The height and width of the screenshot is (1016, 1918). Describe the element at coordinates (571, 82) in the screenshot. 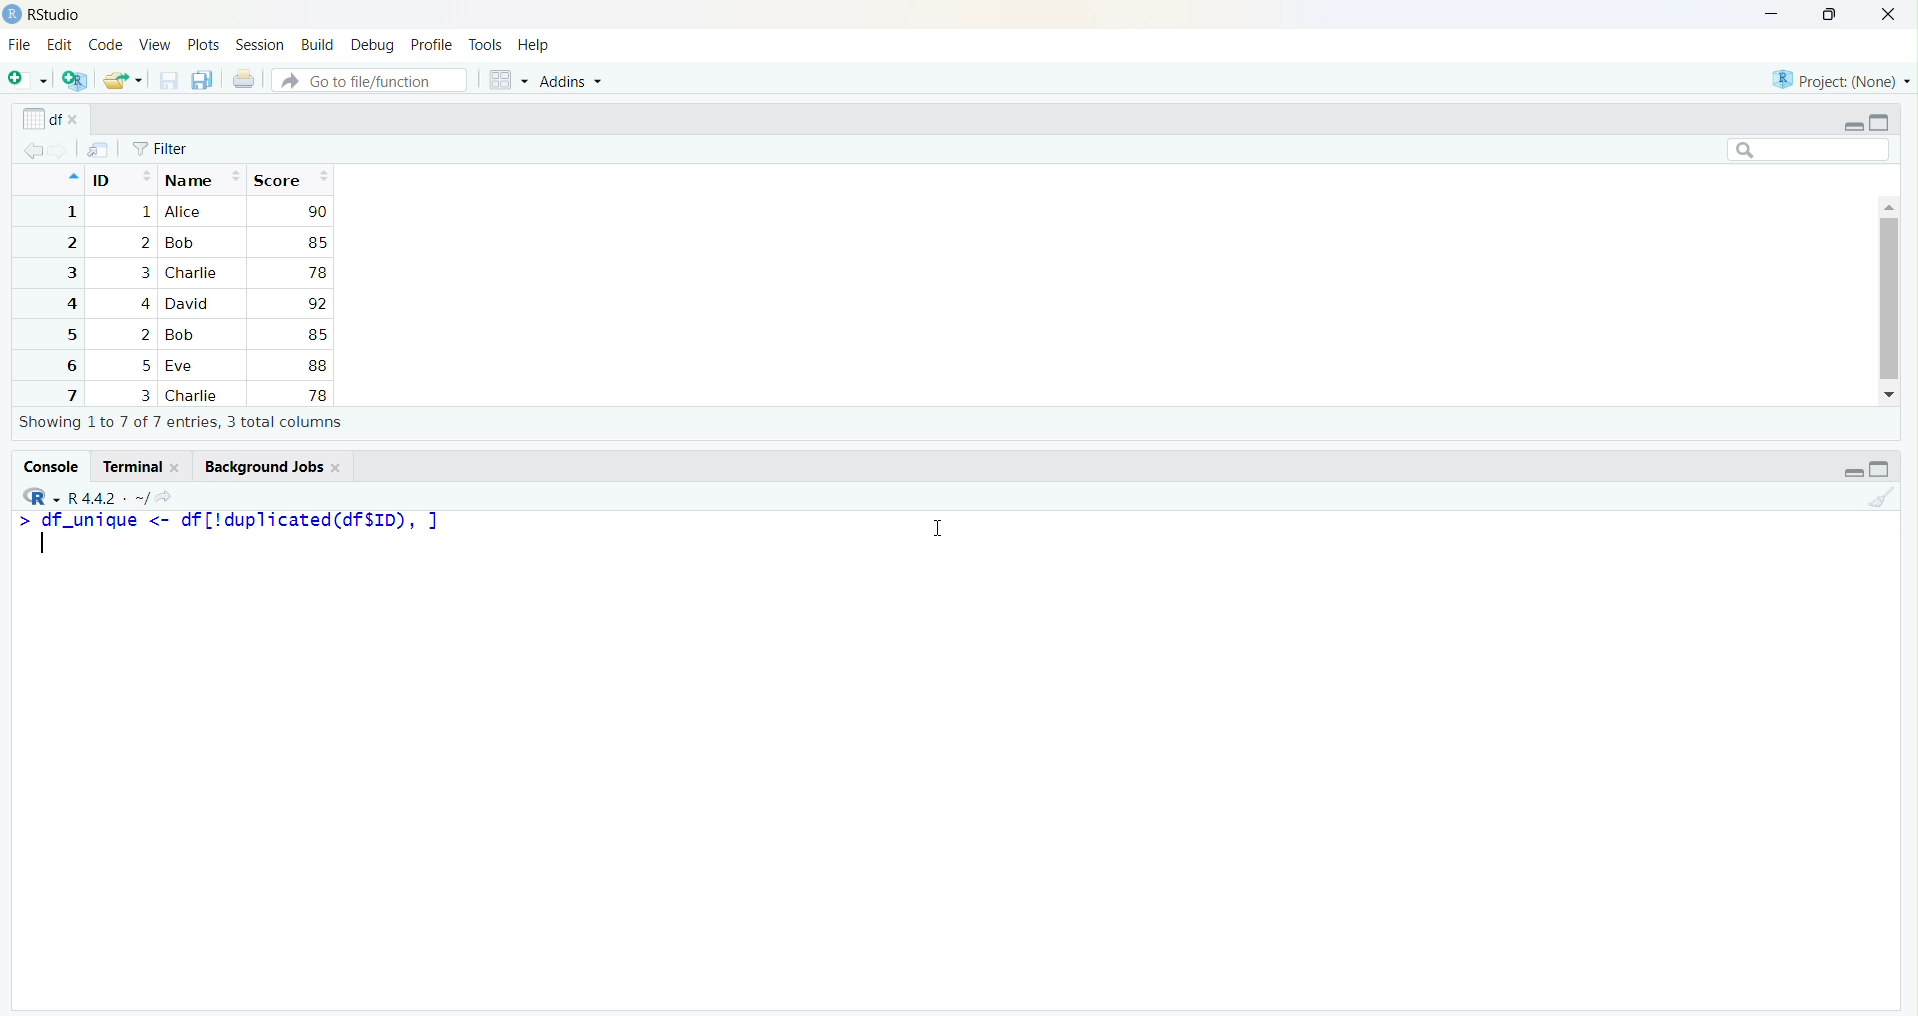

I see `Addins` at that location.